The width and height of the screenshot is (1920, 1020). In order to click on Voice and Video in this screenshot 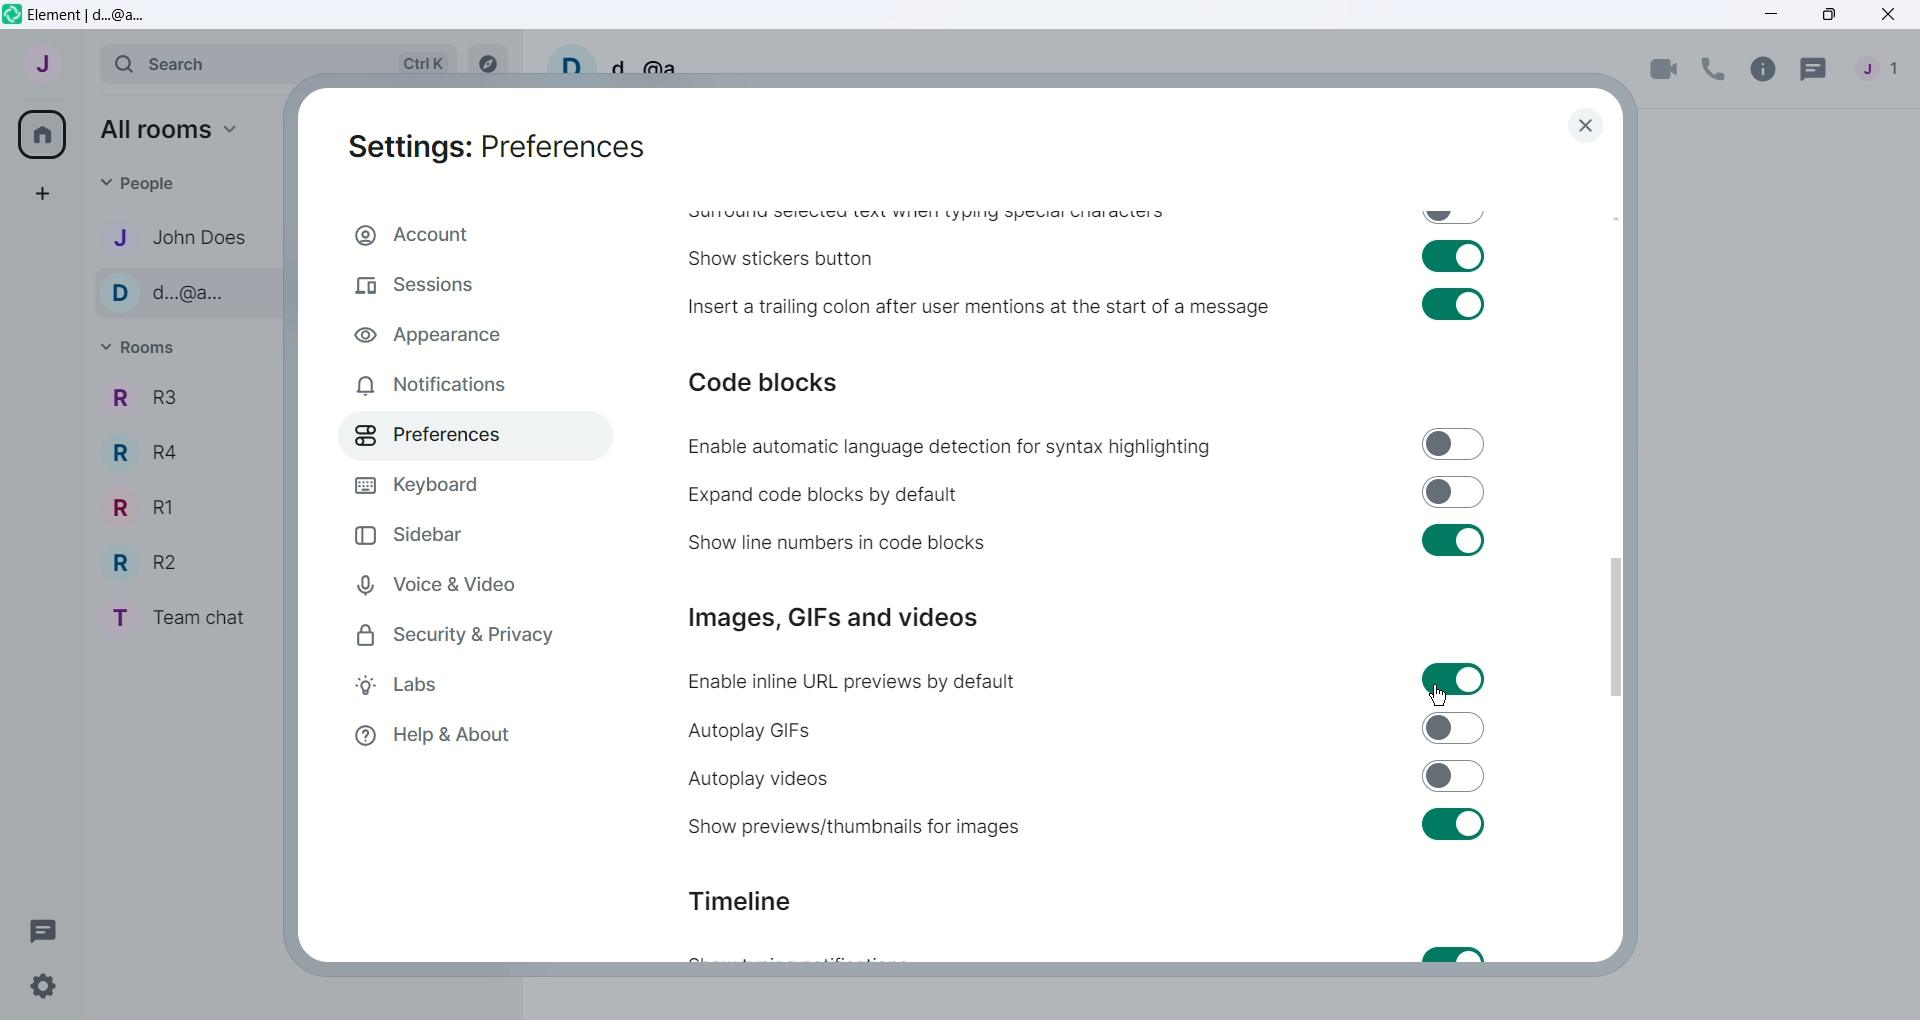, I will do `click(463, 584)`.